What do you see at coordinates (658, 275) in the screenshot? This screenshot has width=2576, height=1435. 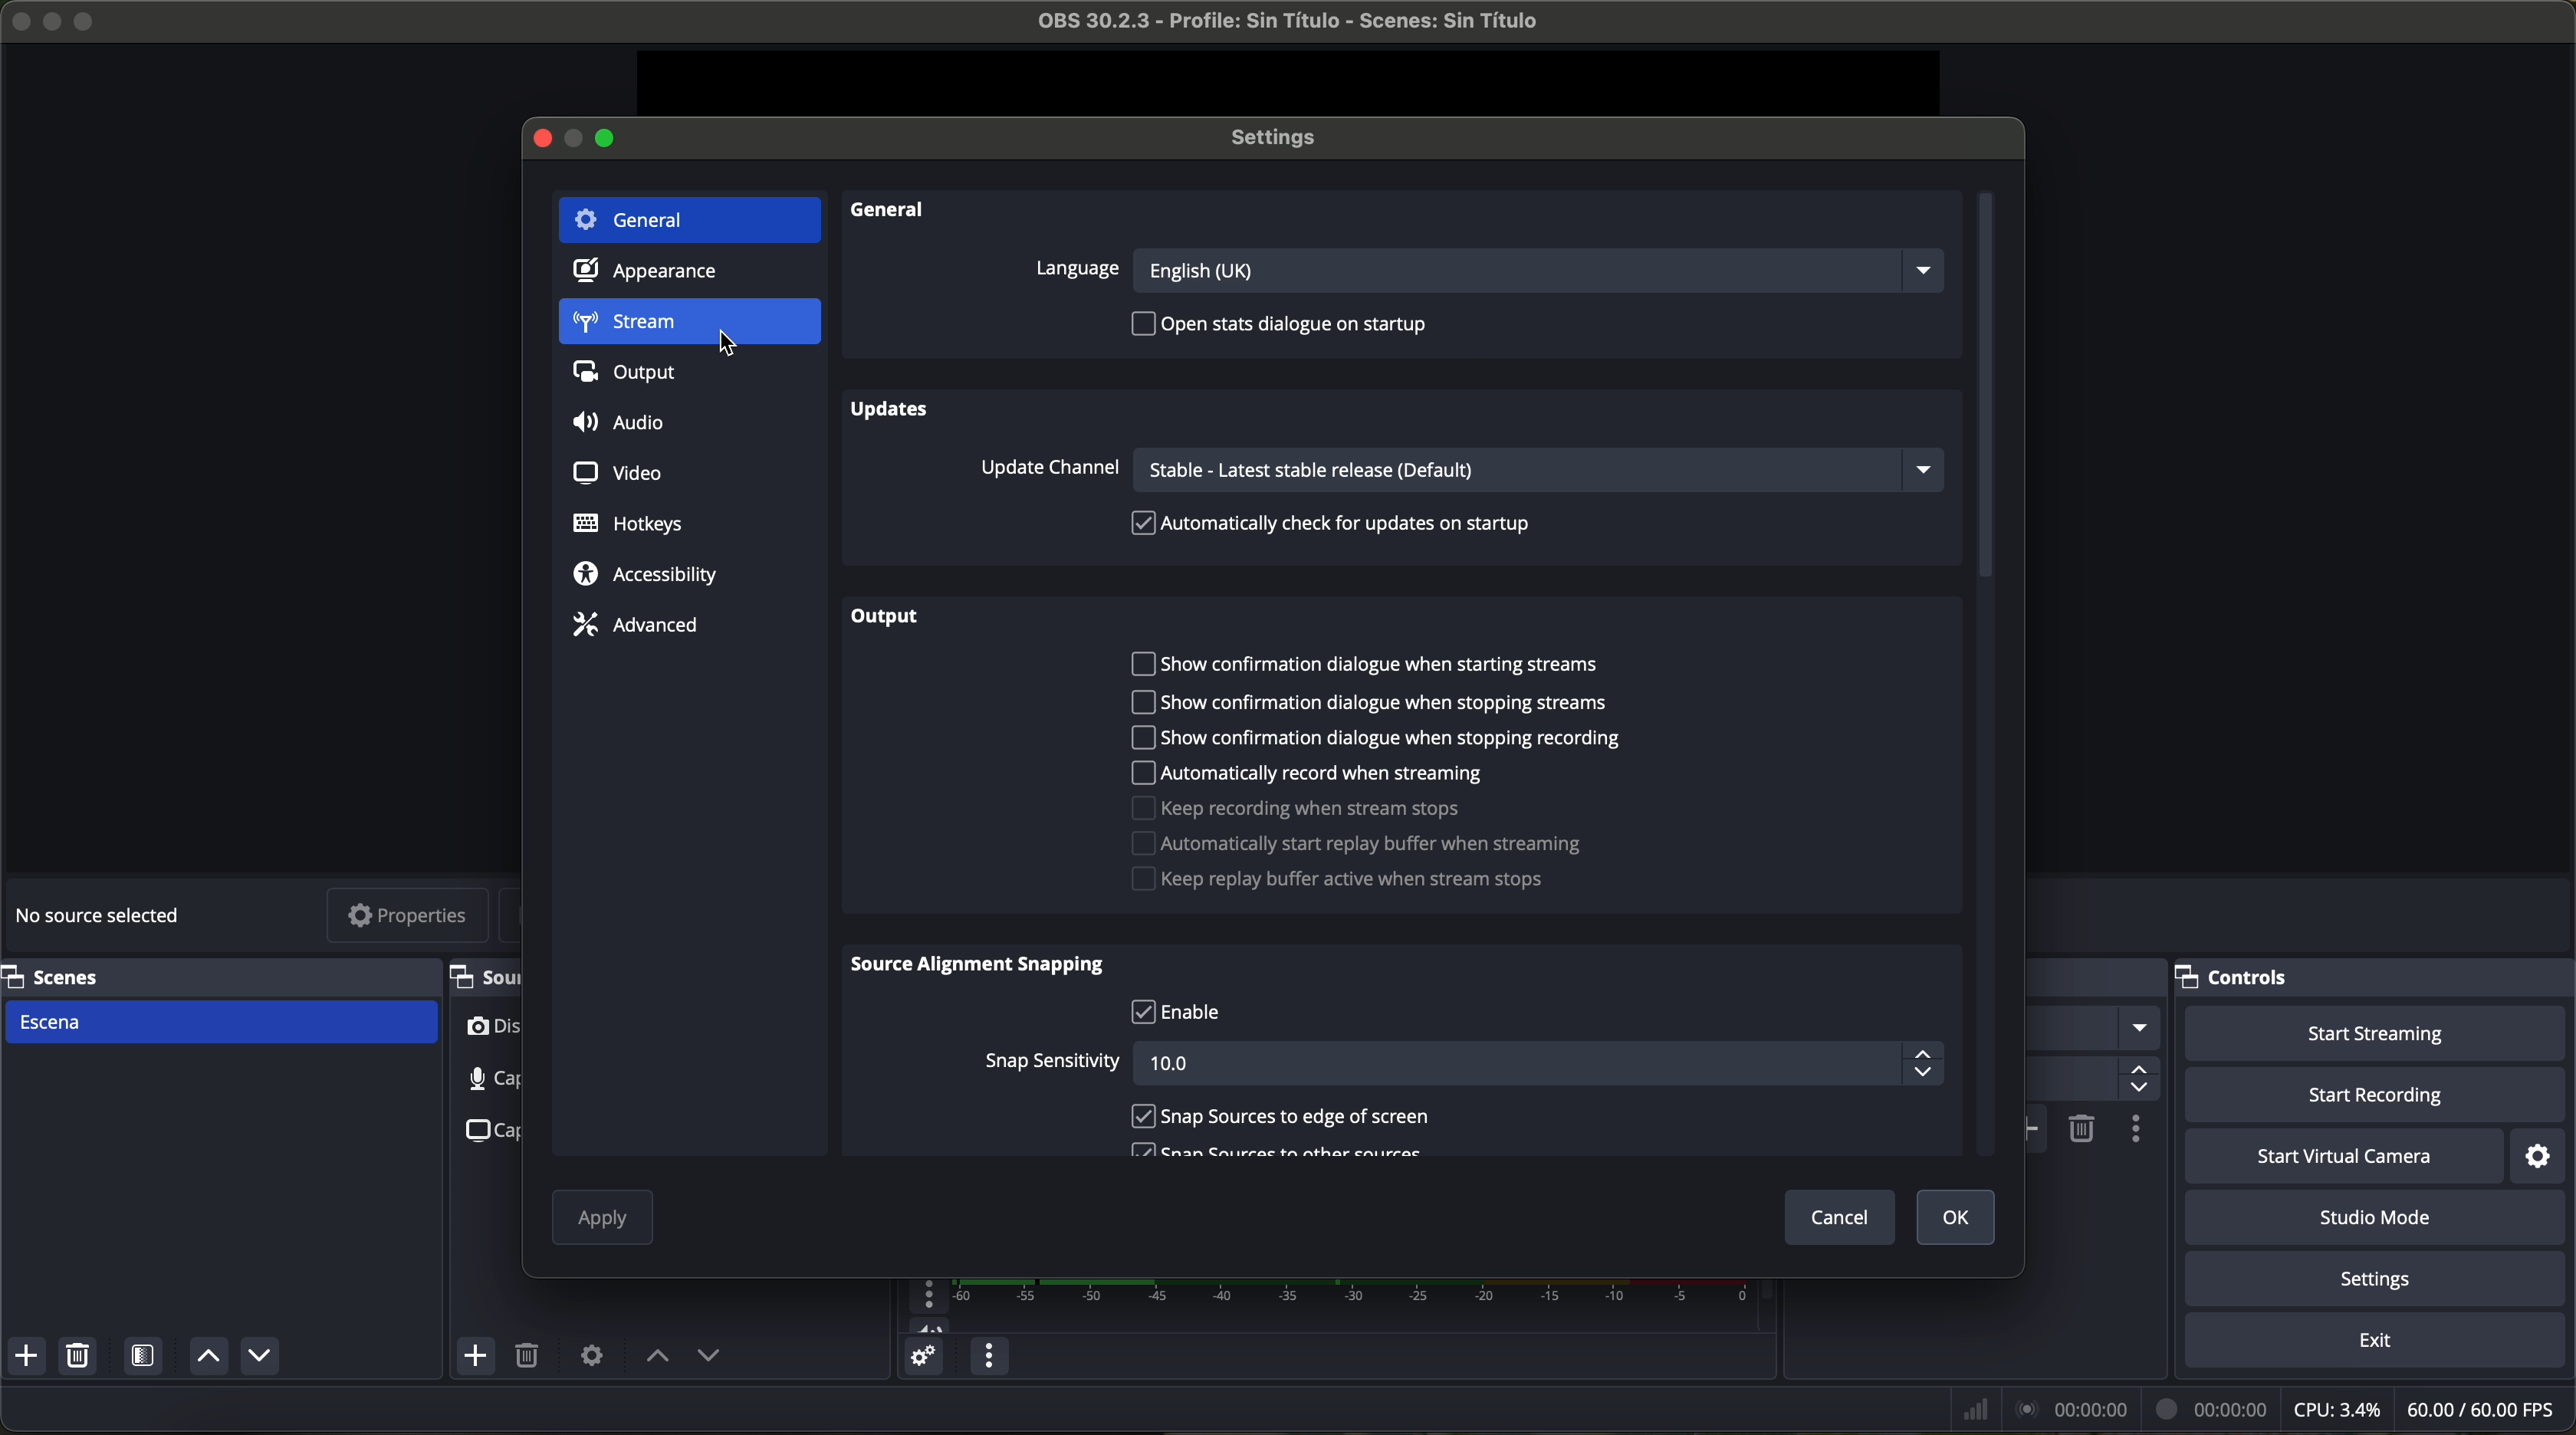 I see `appearance` at bounding box center [658, 275].